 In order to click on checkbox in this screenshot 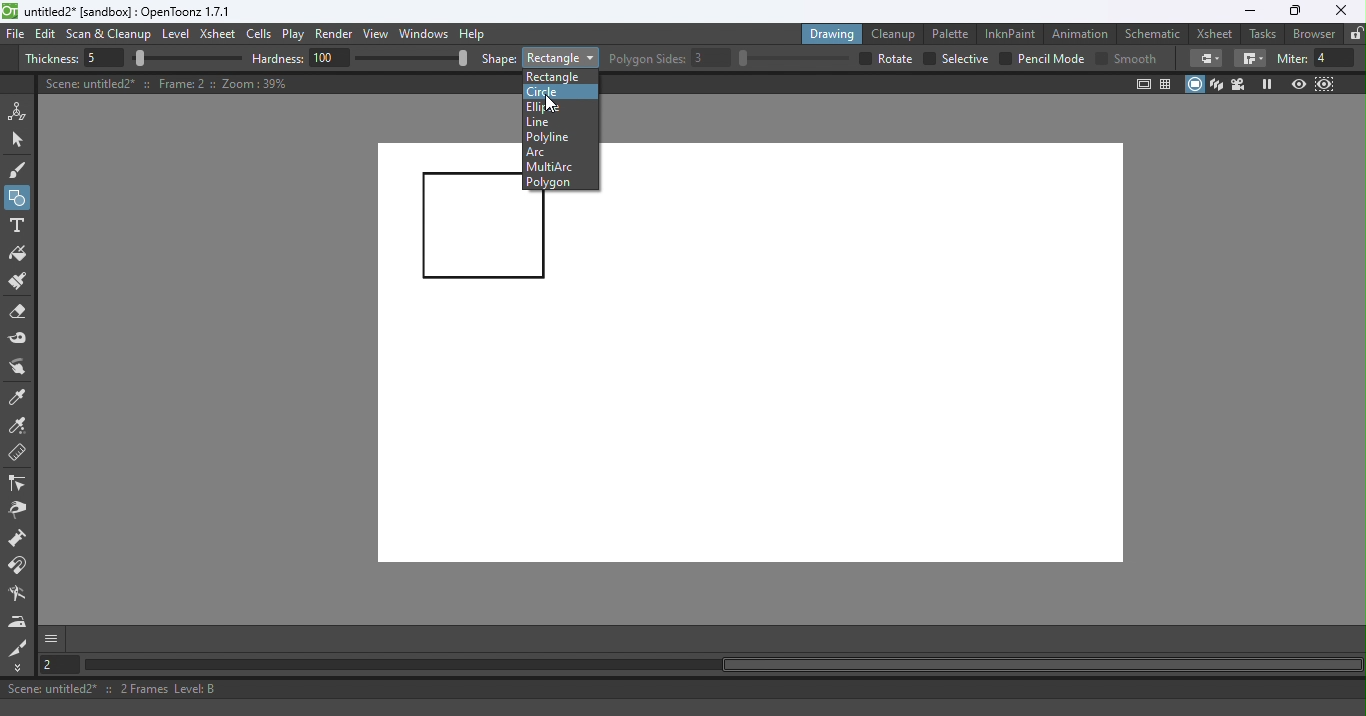, I will do `click(1005, 58)`.